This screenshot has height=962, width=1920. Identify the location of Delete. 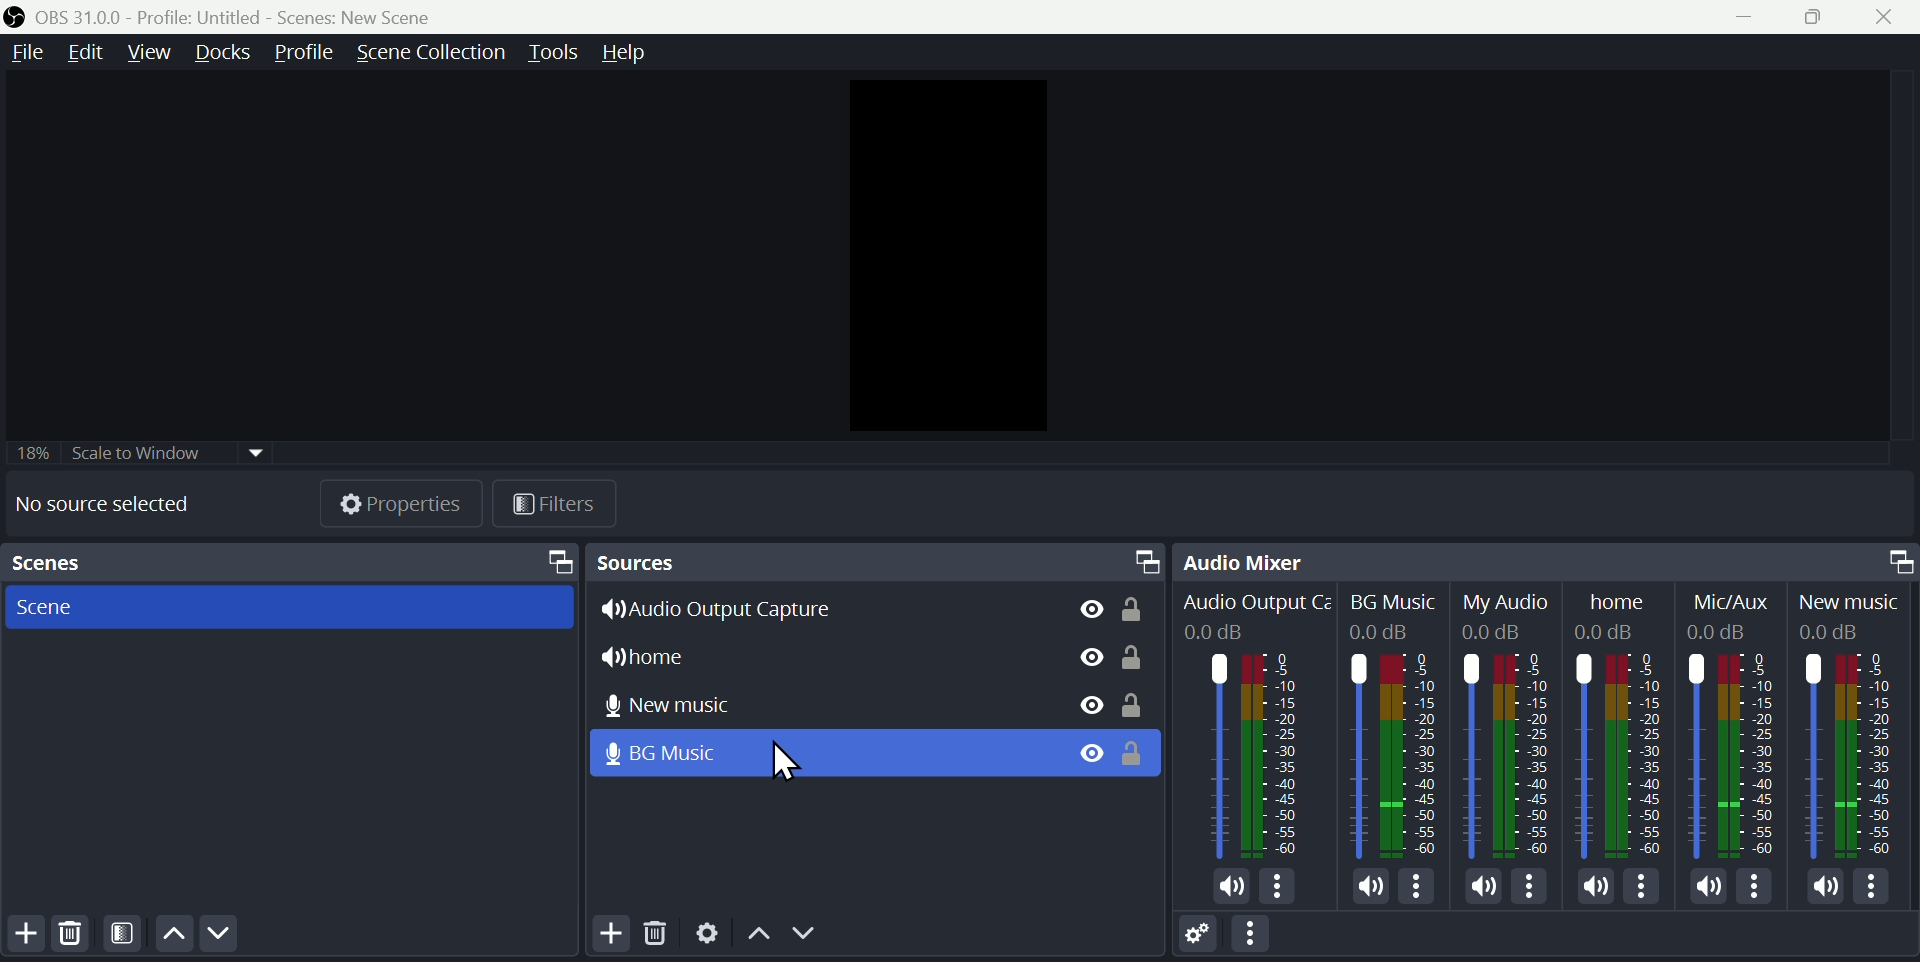
(67, 938).